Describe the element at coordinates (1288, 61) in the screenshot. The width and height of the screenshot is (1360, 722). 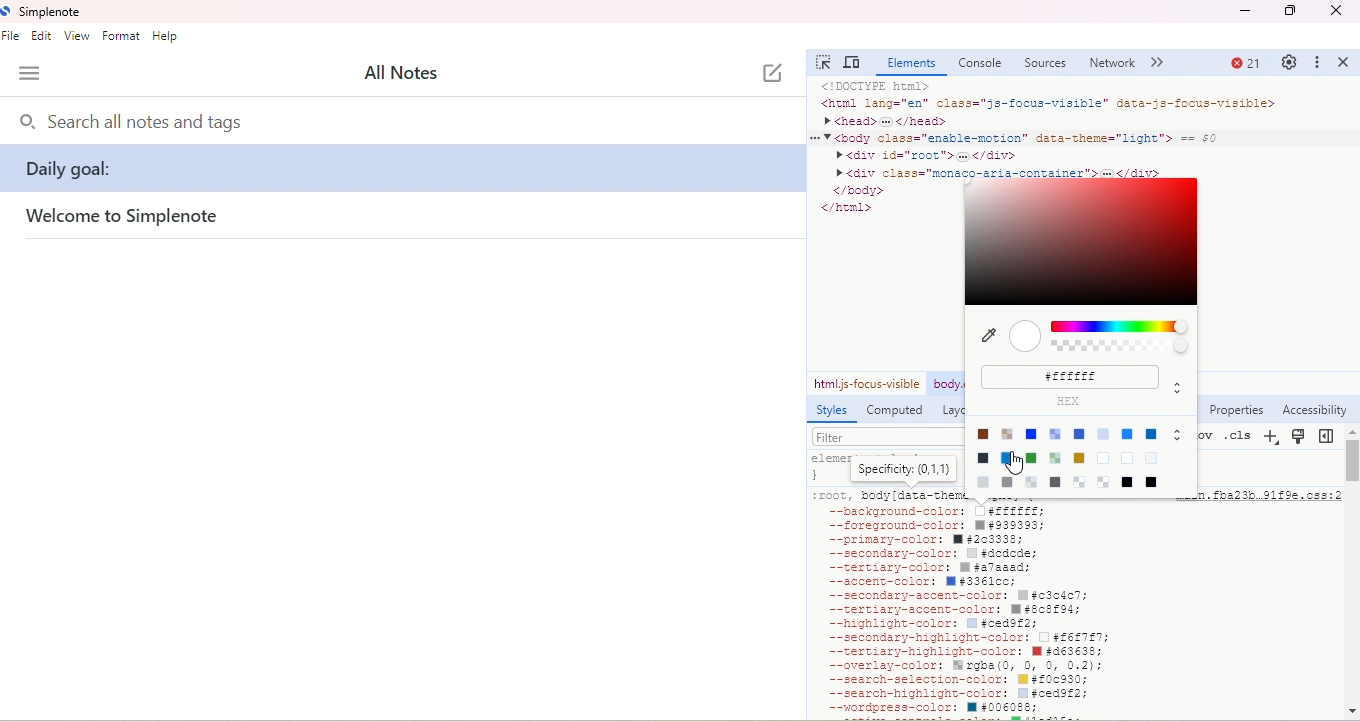
I see `settings` at that location.